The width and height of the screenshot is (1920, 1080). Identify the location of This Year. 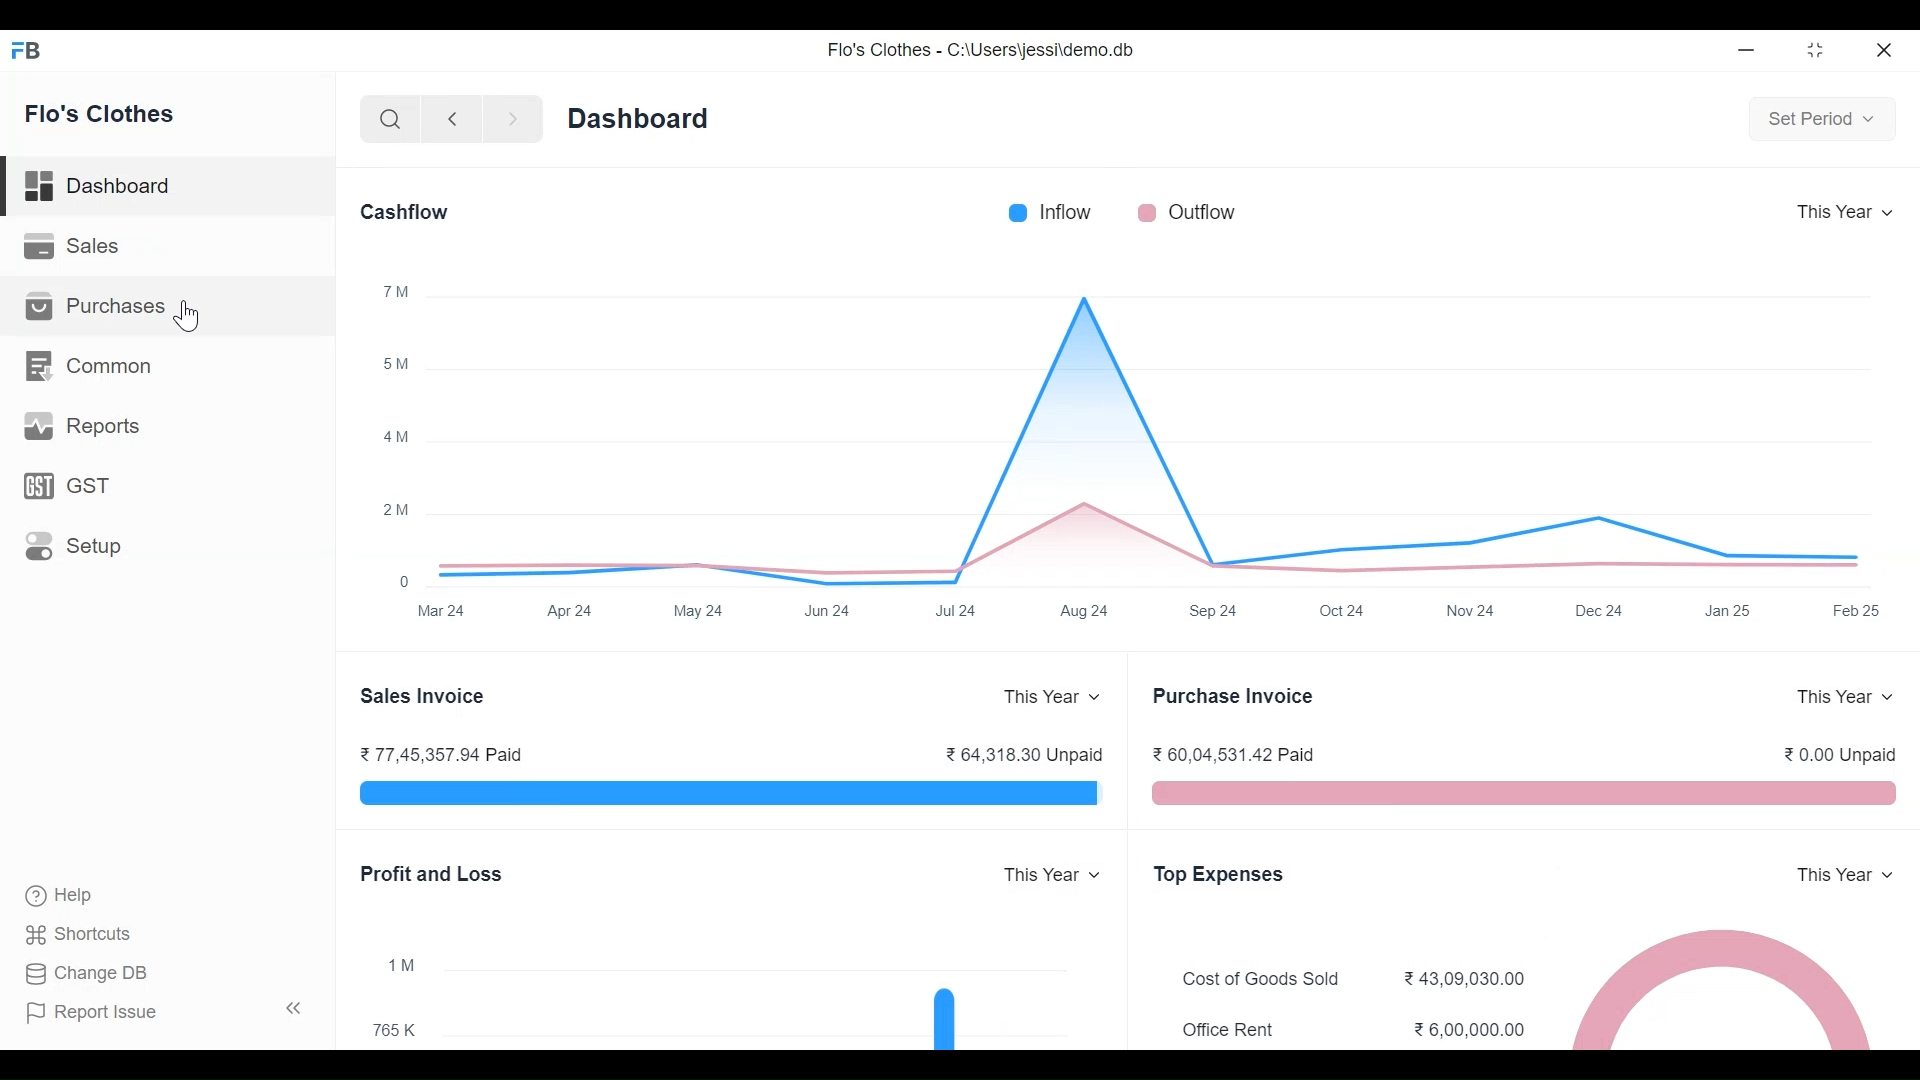
(1056, 697).